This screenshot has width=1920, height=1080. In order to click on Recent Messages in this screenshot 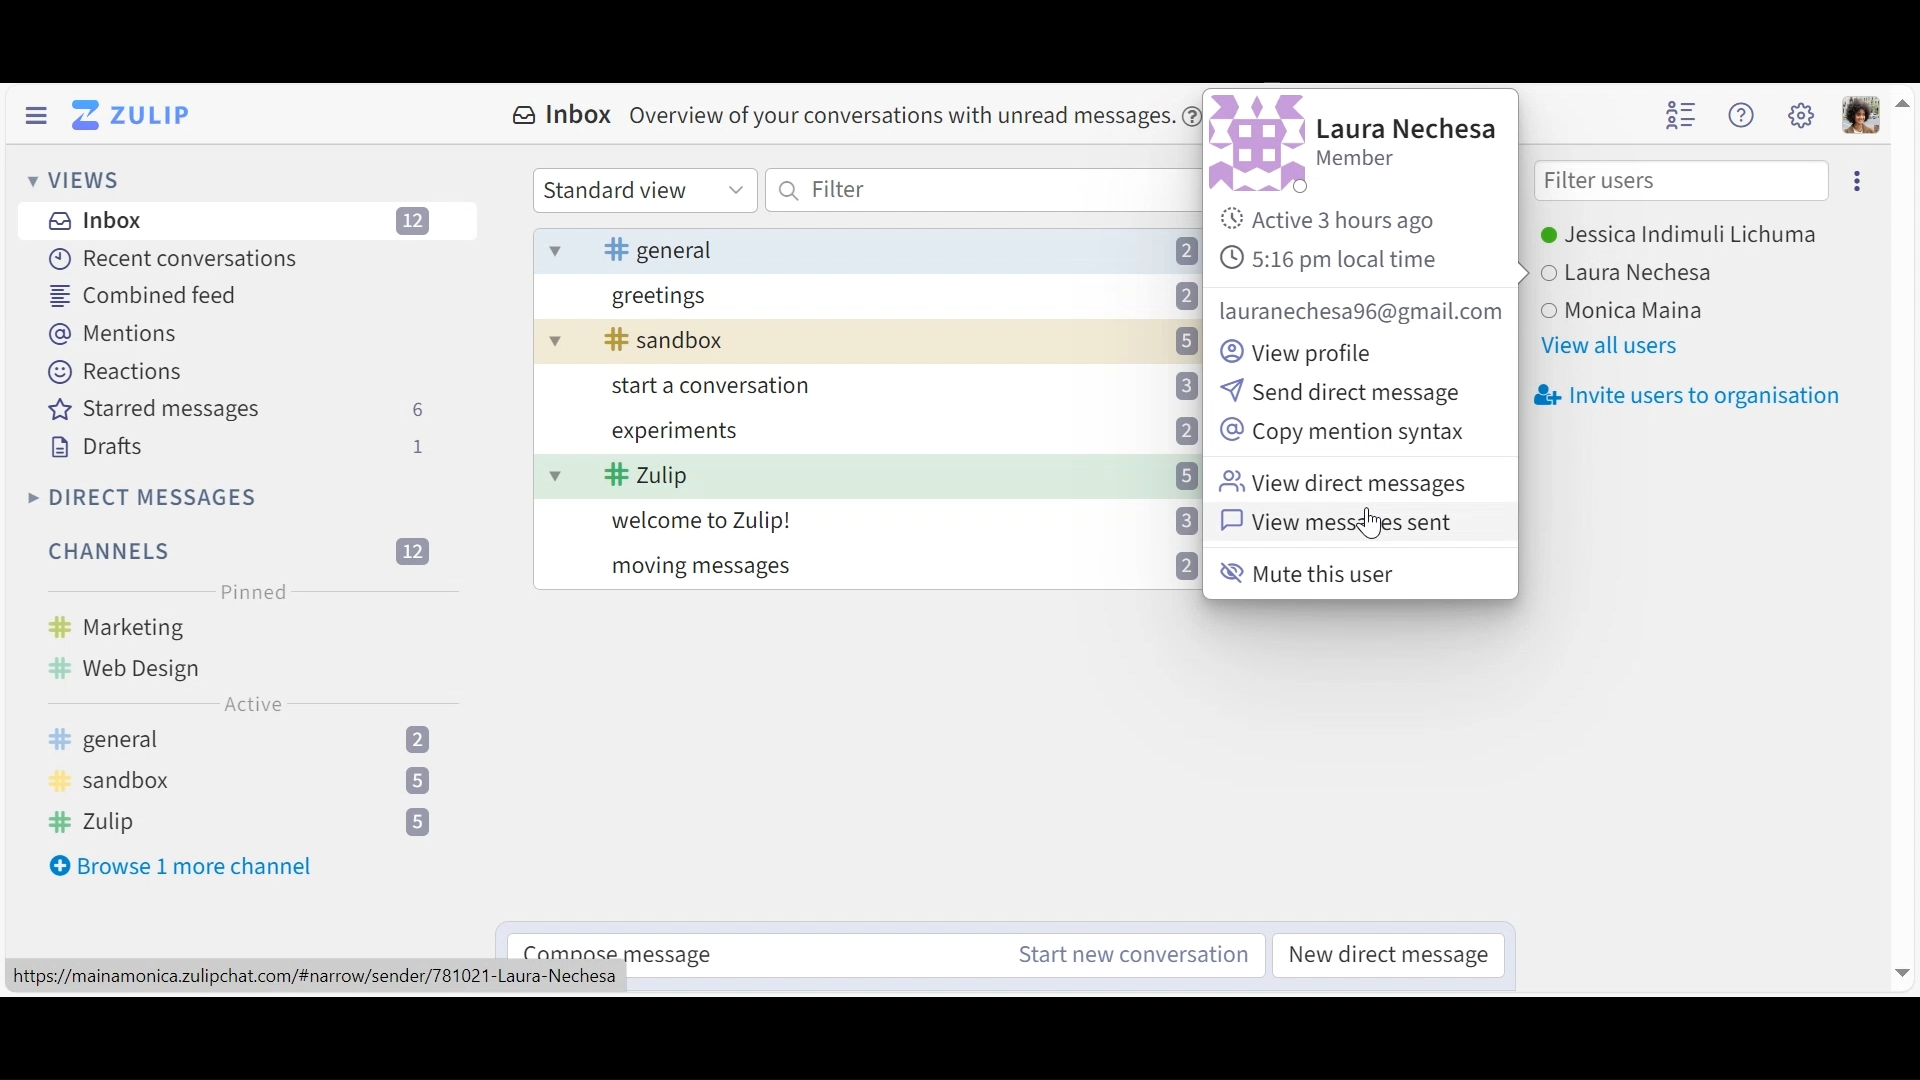, I will do `click(169, 261)`.